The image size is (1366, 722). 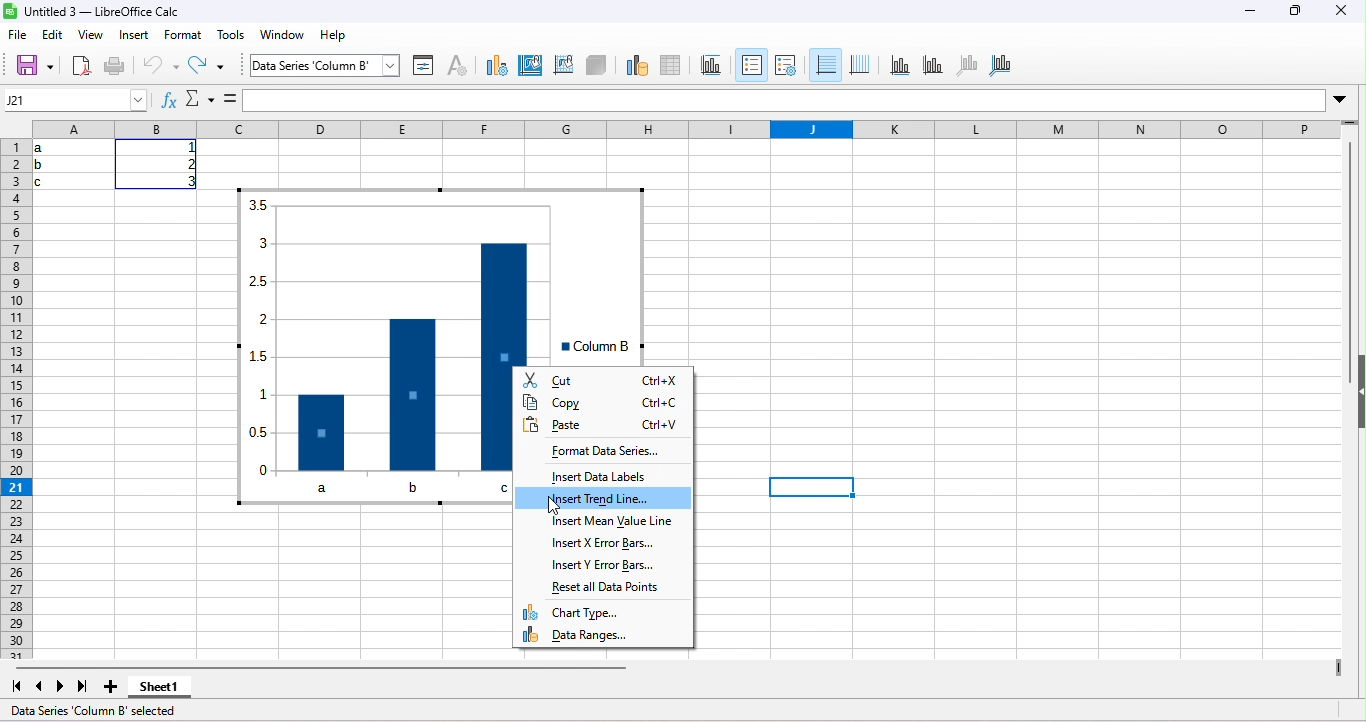 I want to click on selected cell, so click(x=814, y=487).